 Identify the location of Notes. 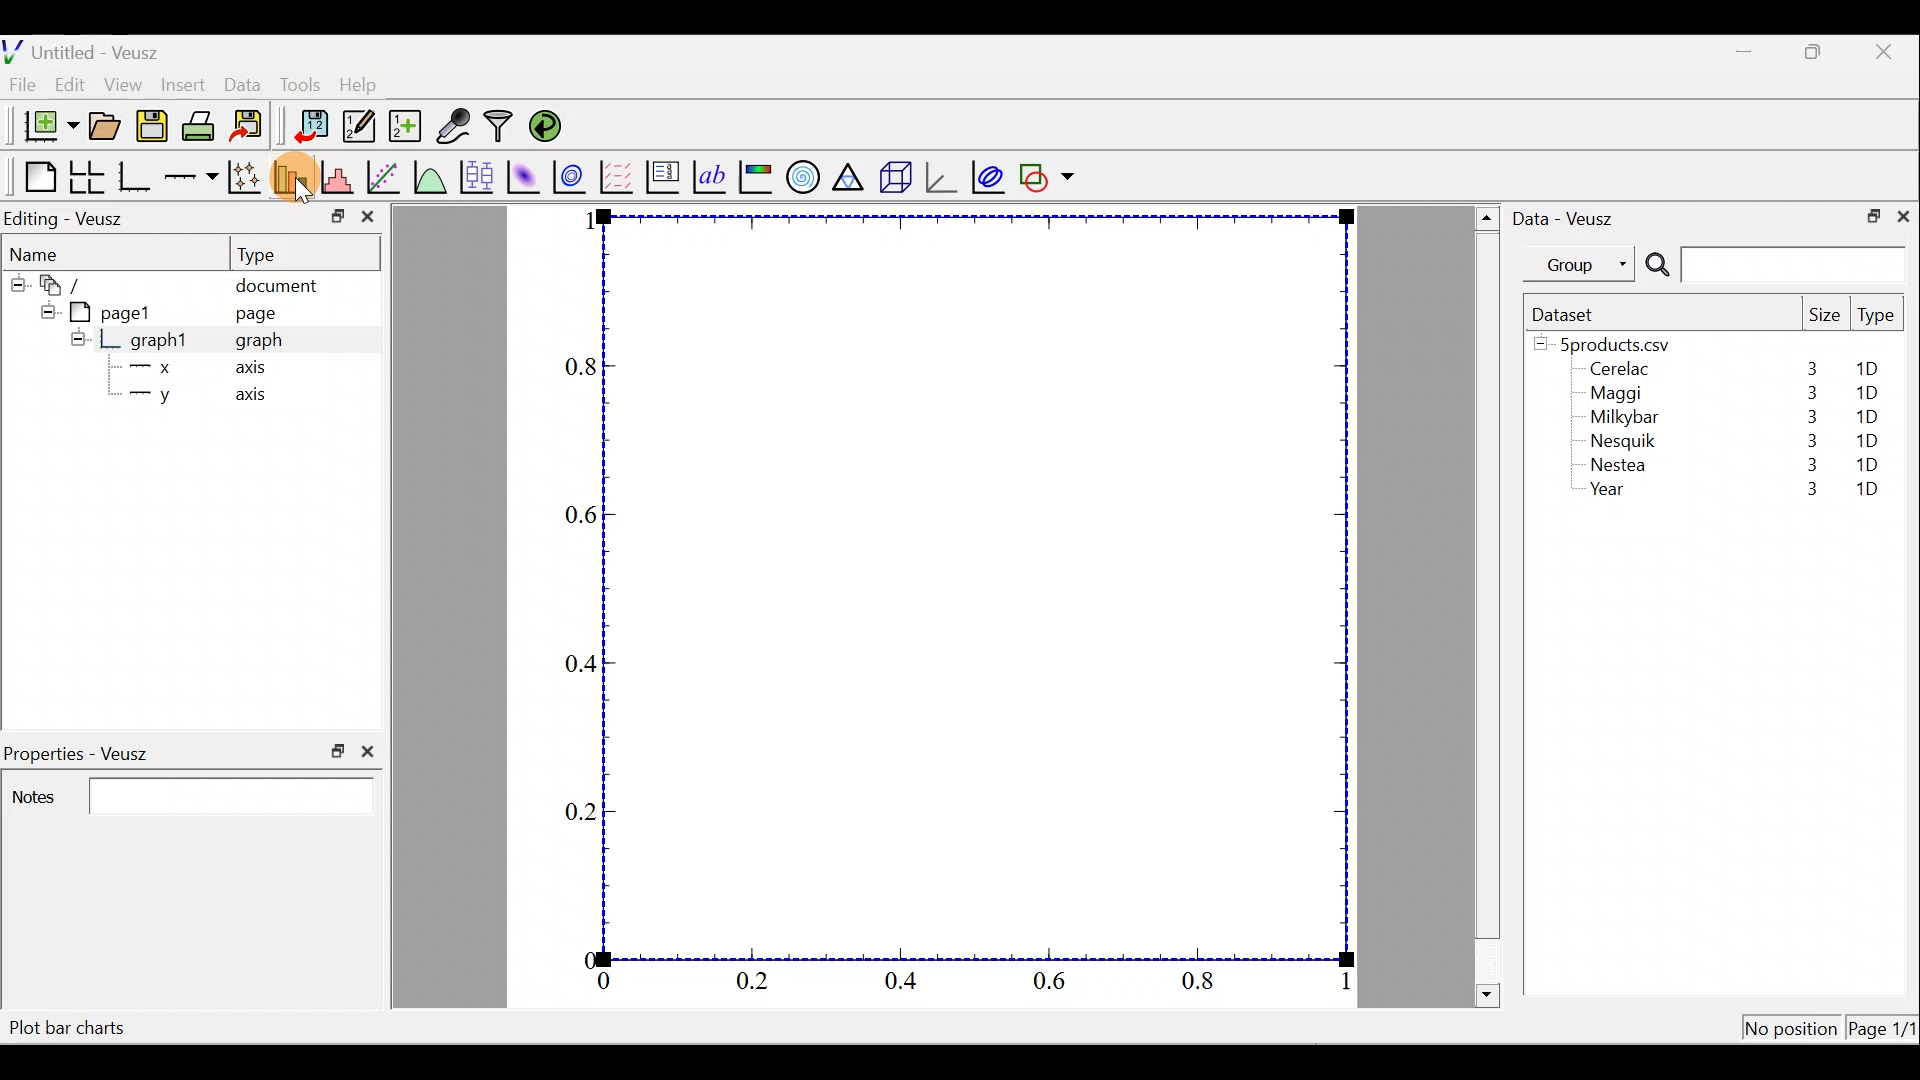
(190, 795).